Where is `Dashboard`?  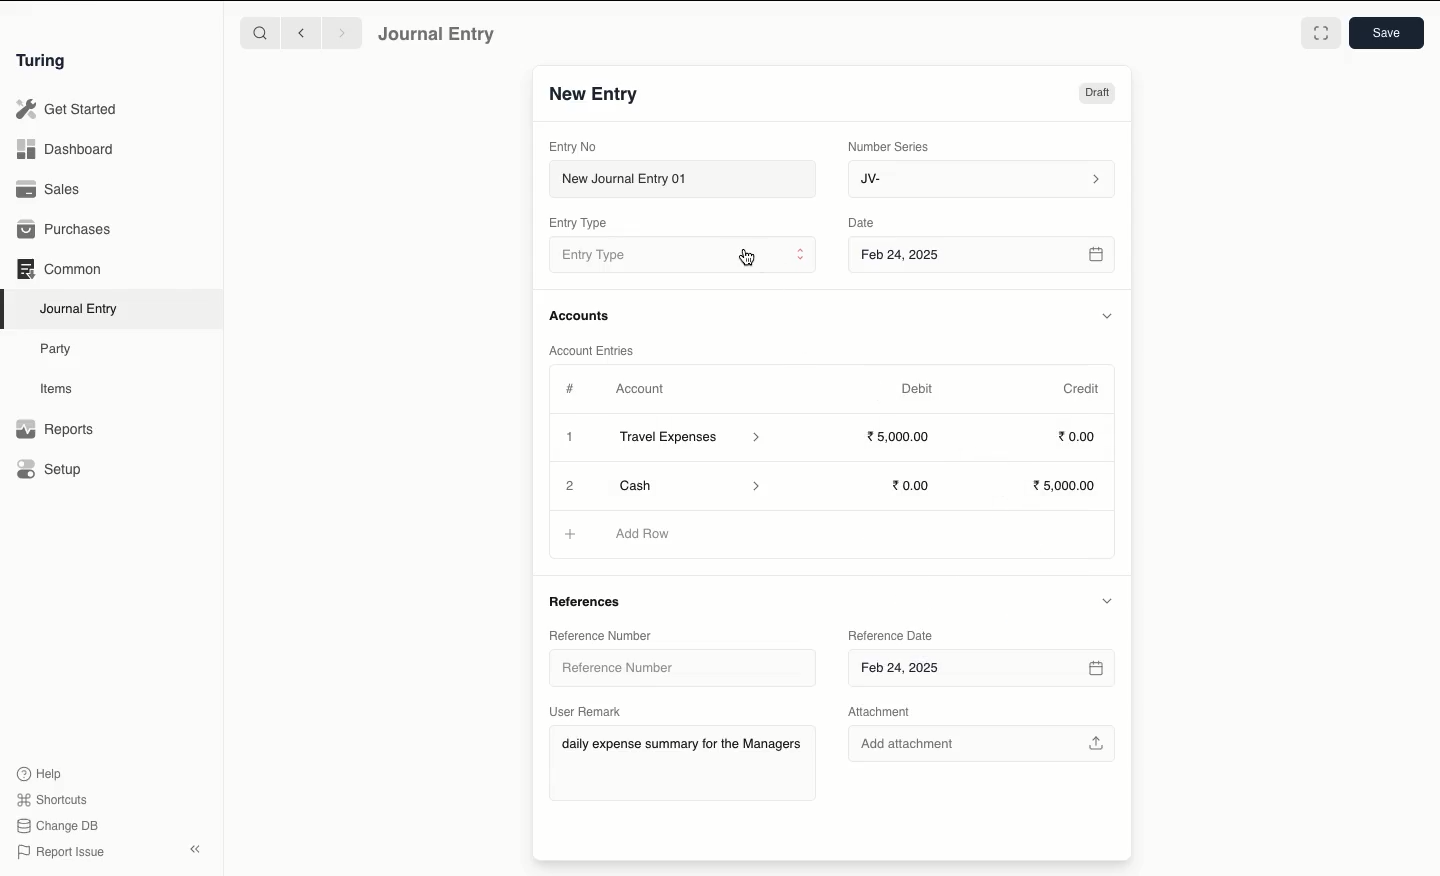 Dashboard is located at coordinates (65, 150).